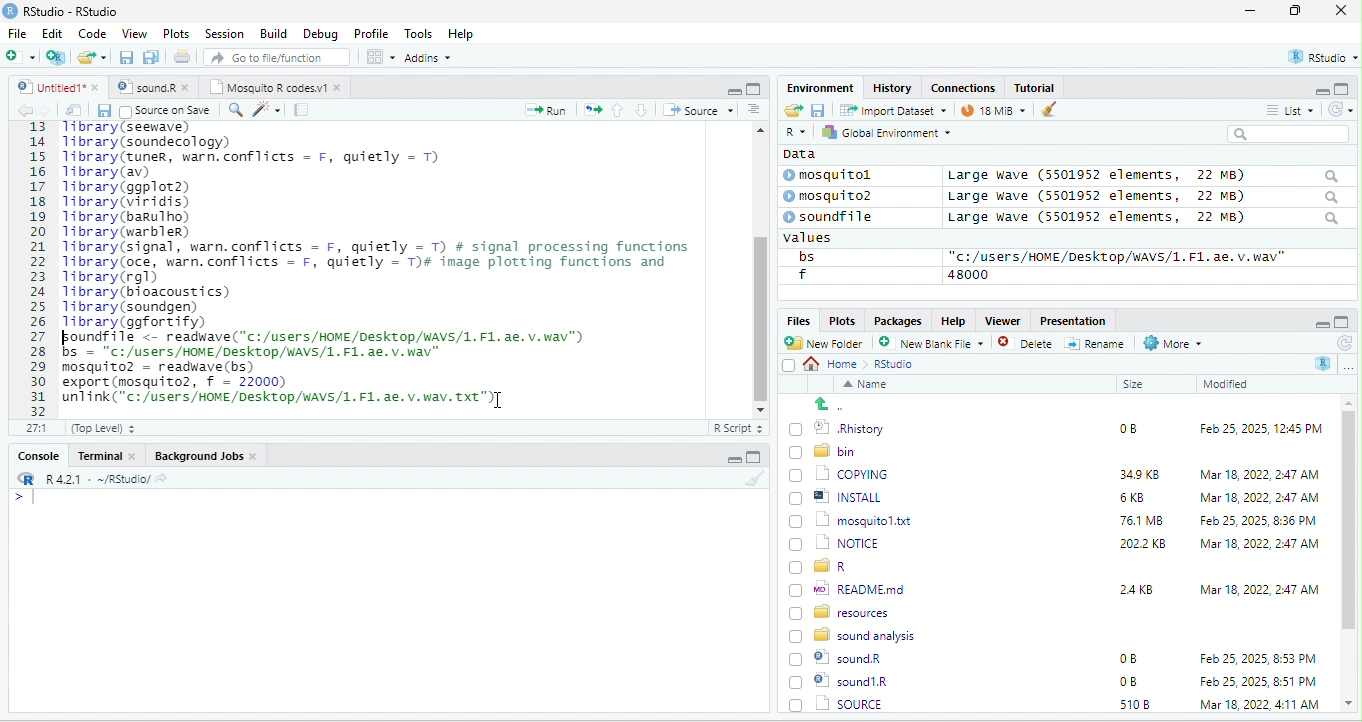 This screenshot has height=722, width=1362. Describe the element at coordinates (1324, 363) in the screenshot. I see `R` at that location.